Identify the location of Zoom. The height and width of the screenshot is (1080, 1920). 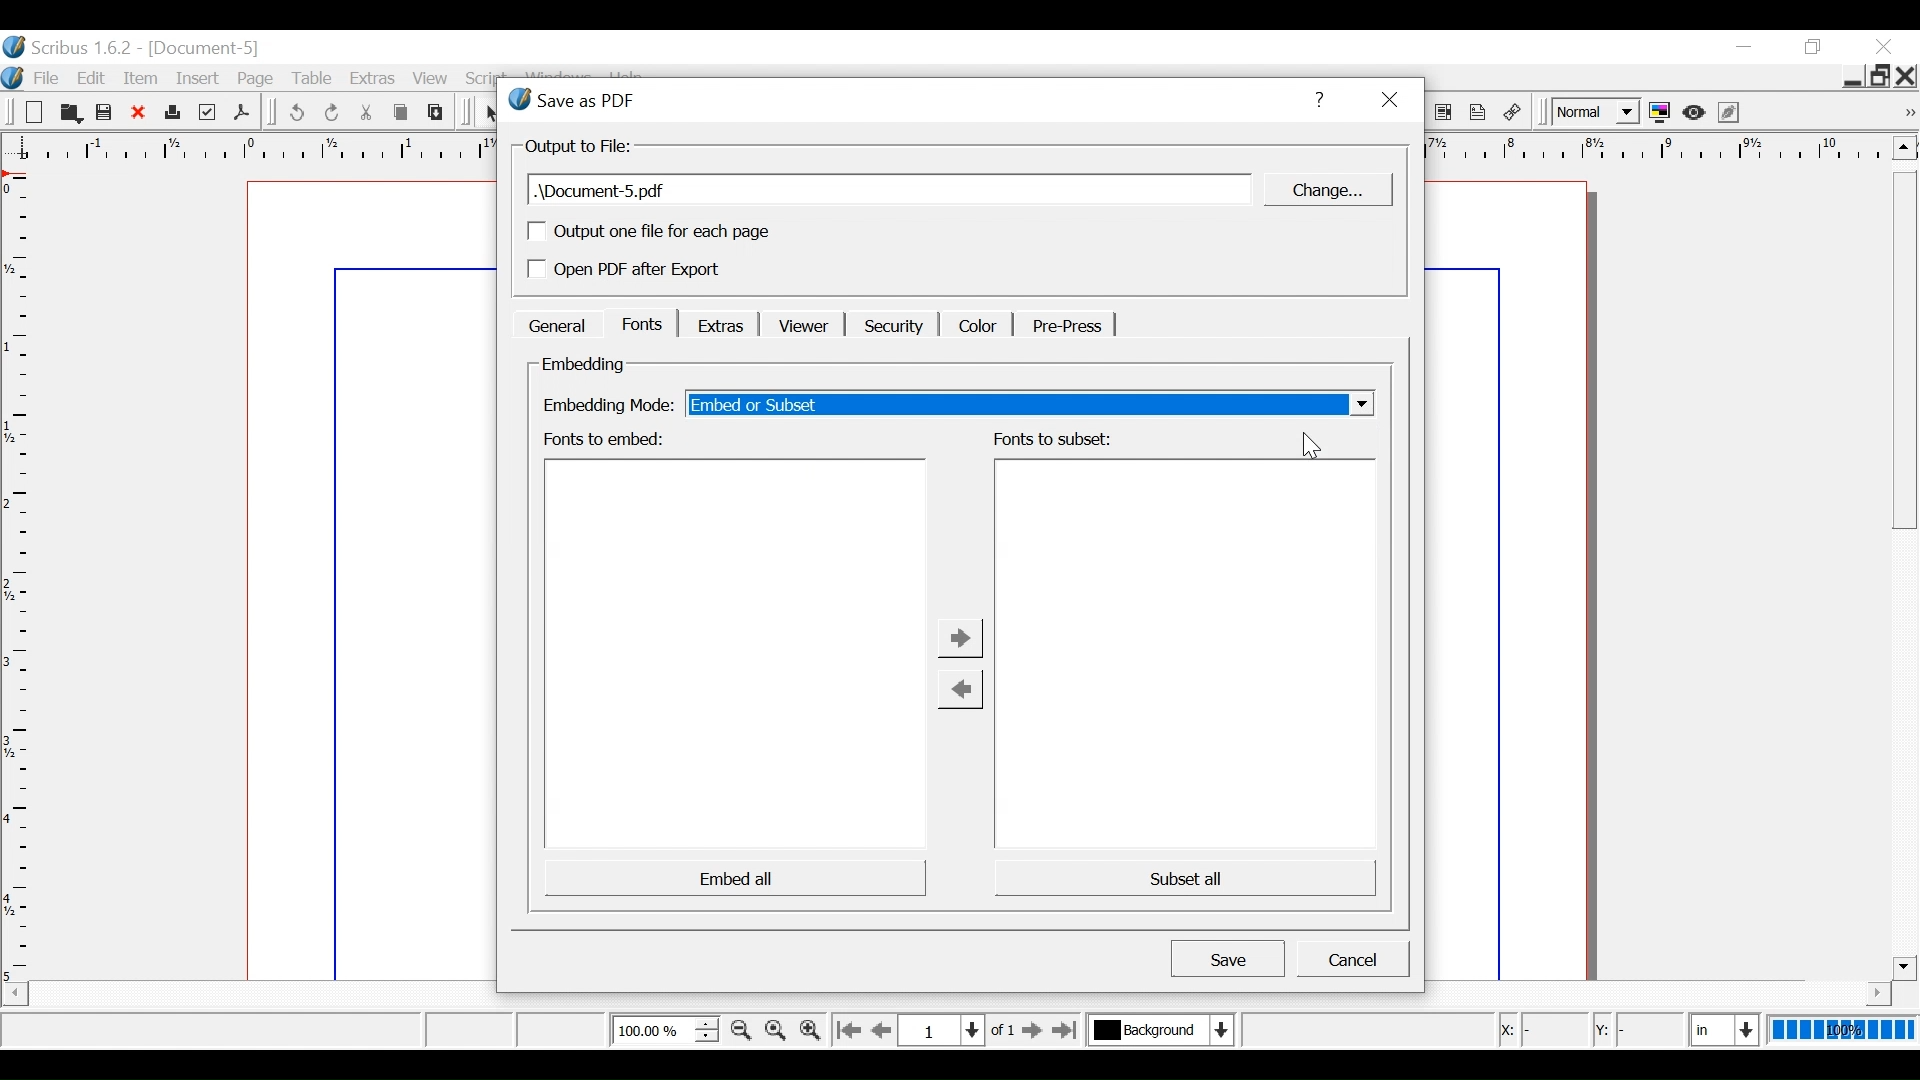
(664, 1029).